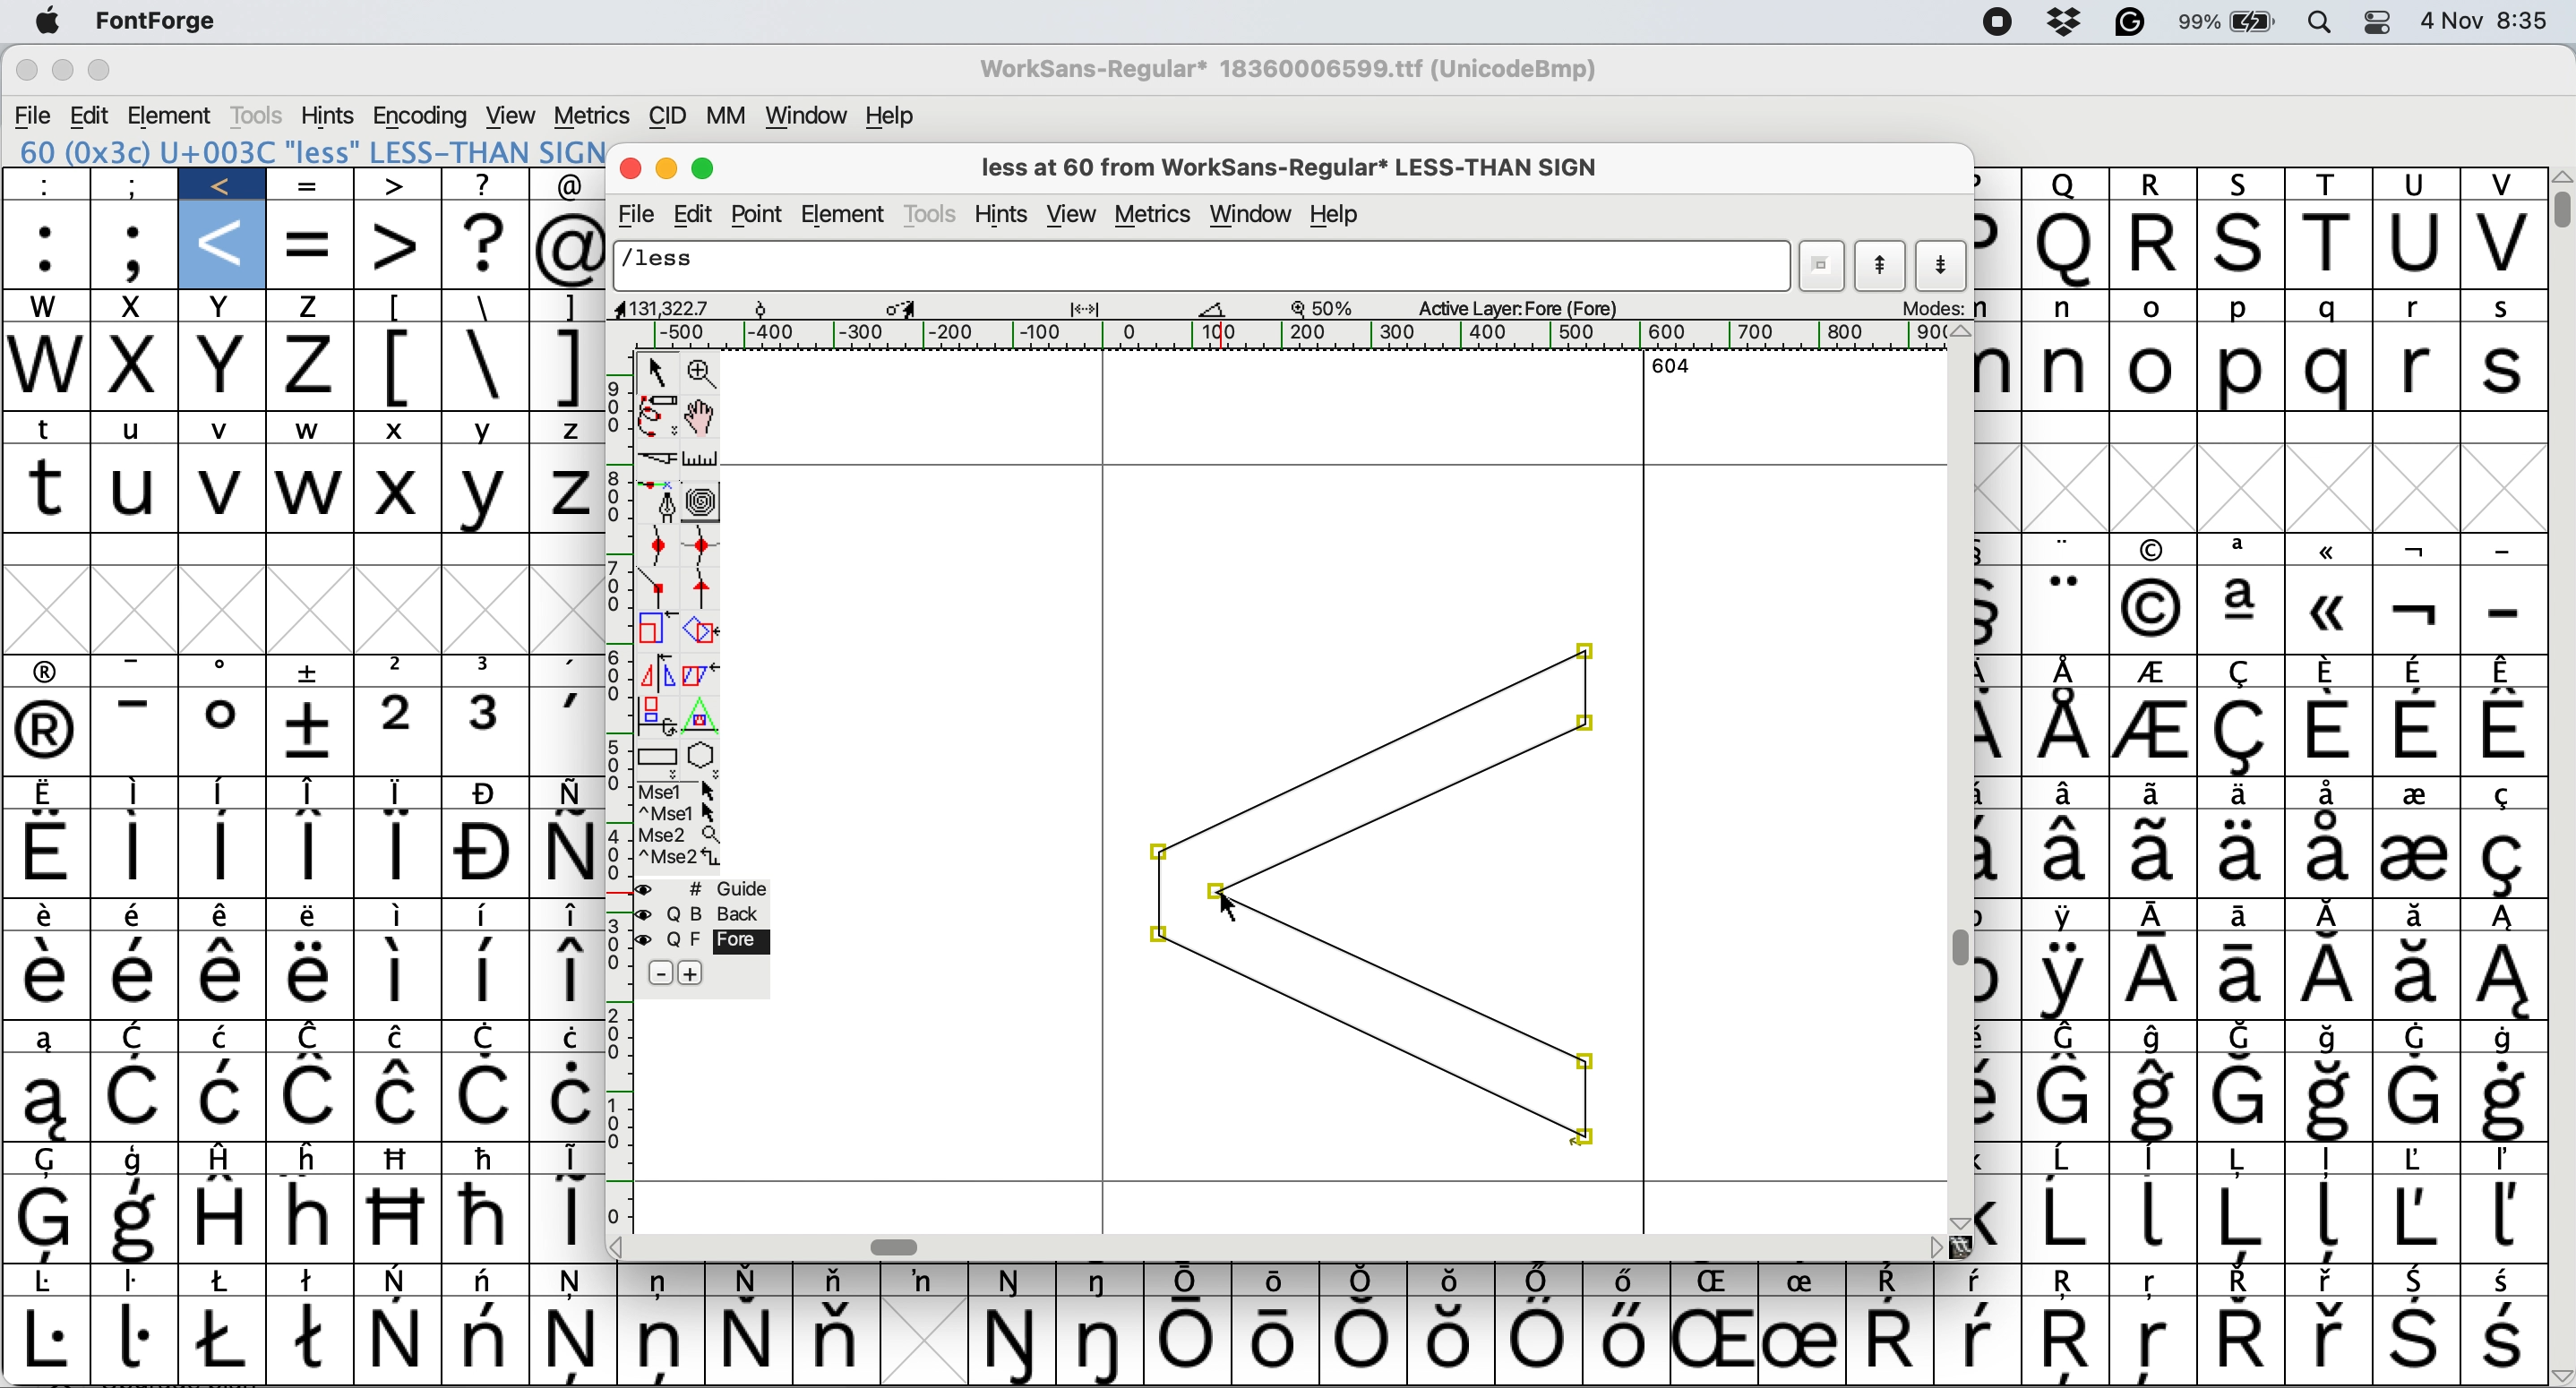  What do you see at coordinates (490, 1281) in the screenshot?
I see `Symbol` at bounding box center [490, 1281].